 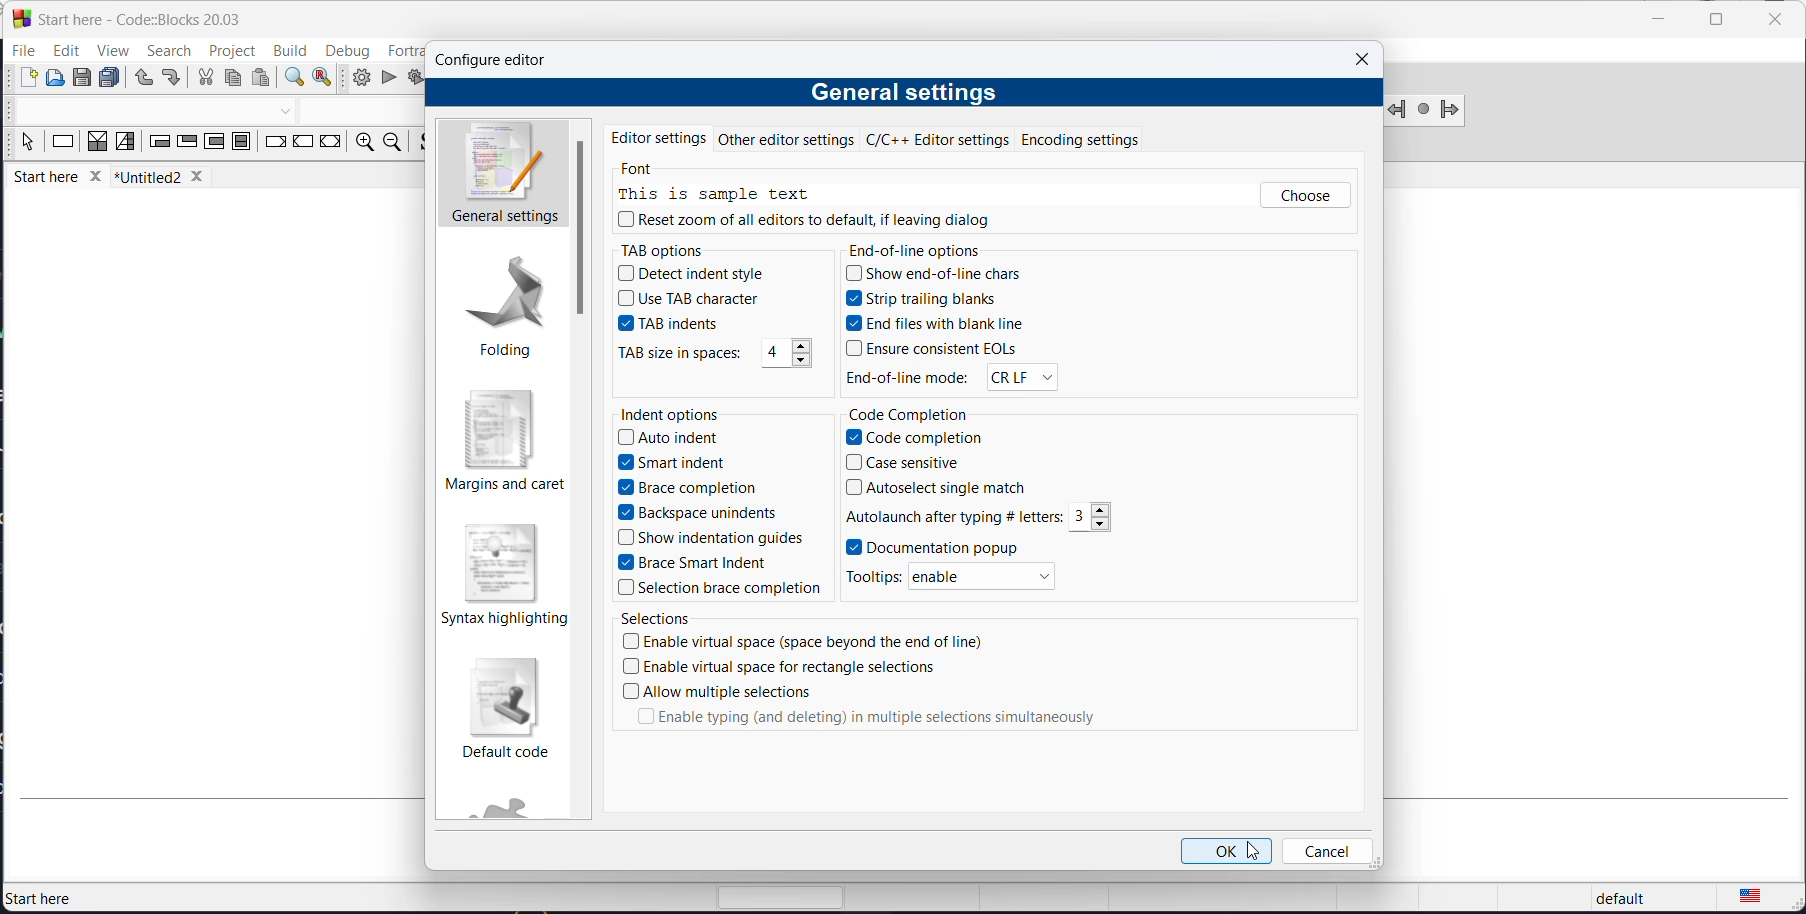 I want to click on default, so click(x=1621, y=894).